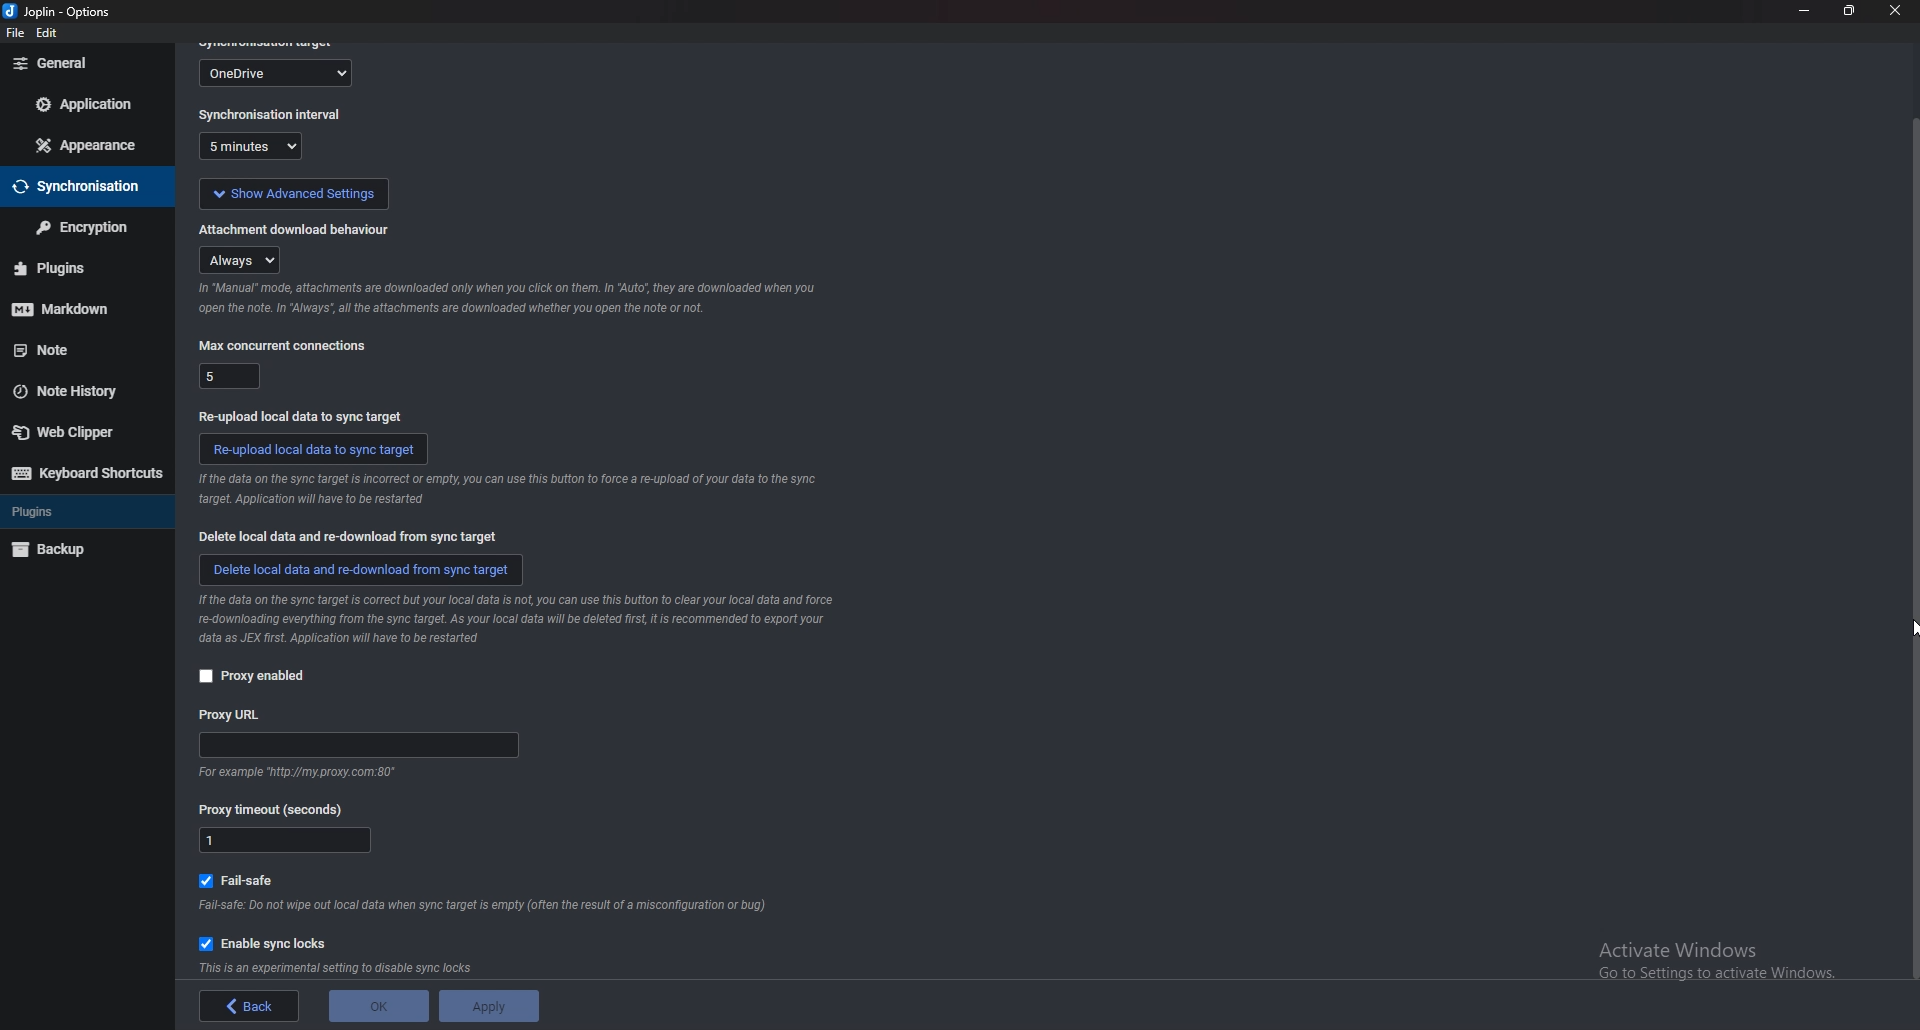  Describe the element at coordinates (360, 747) in the screenshot. I see `proxy url` at that location.